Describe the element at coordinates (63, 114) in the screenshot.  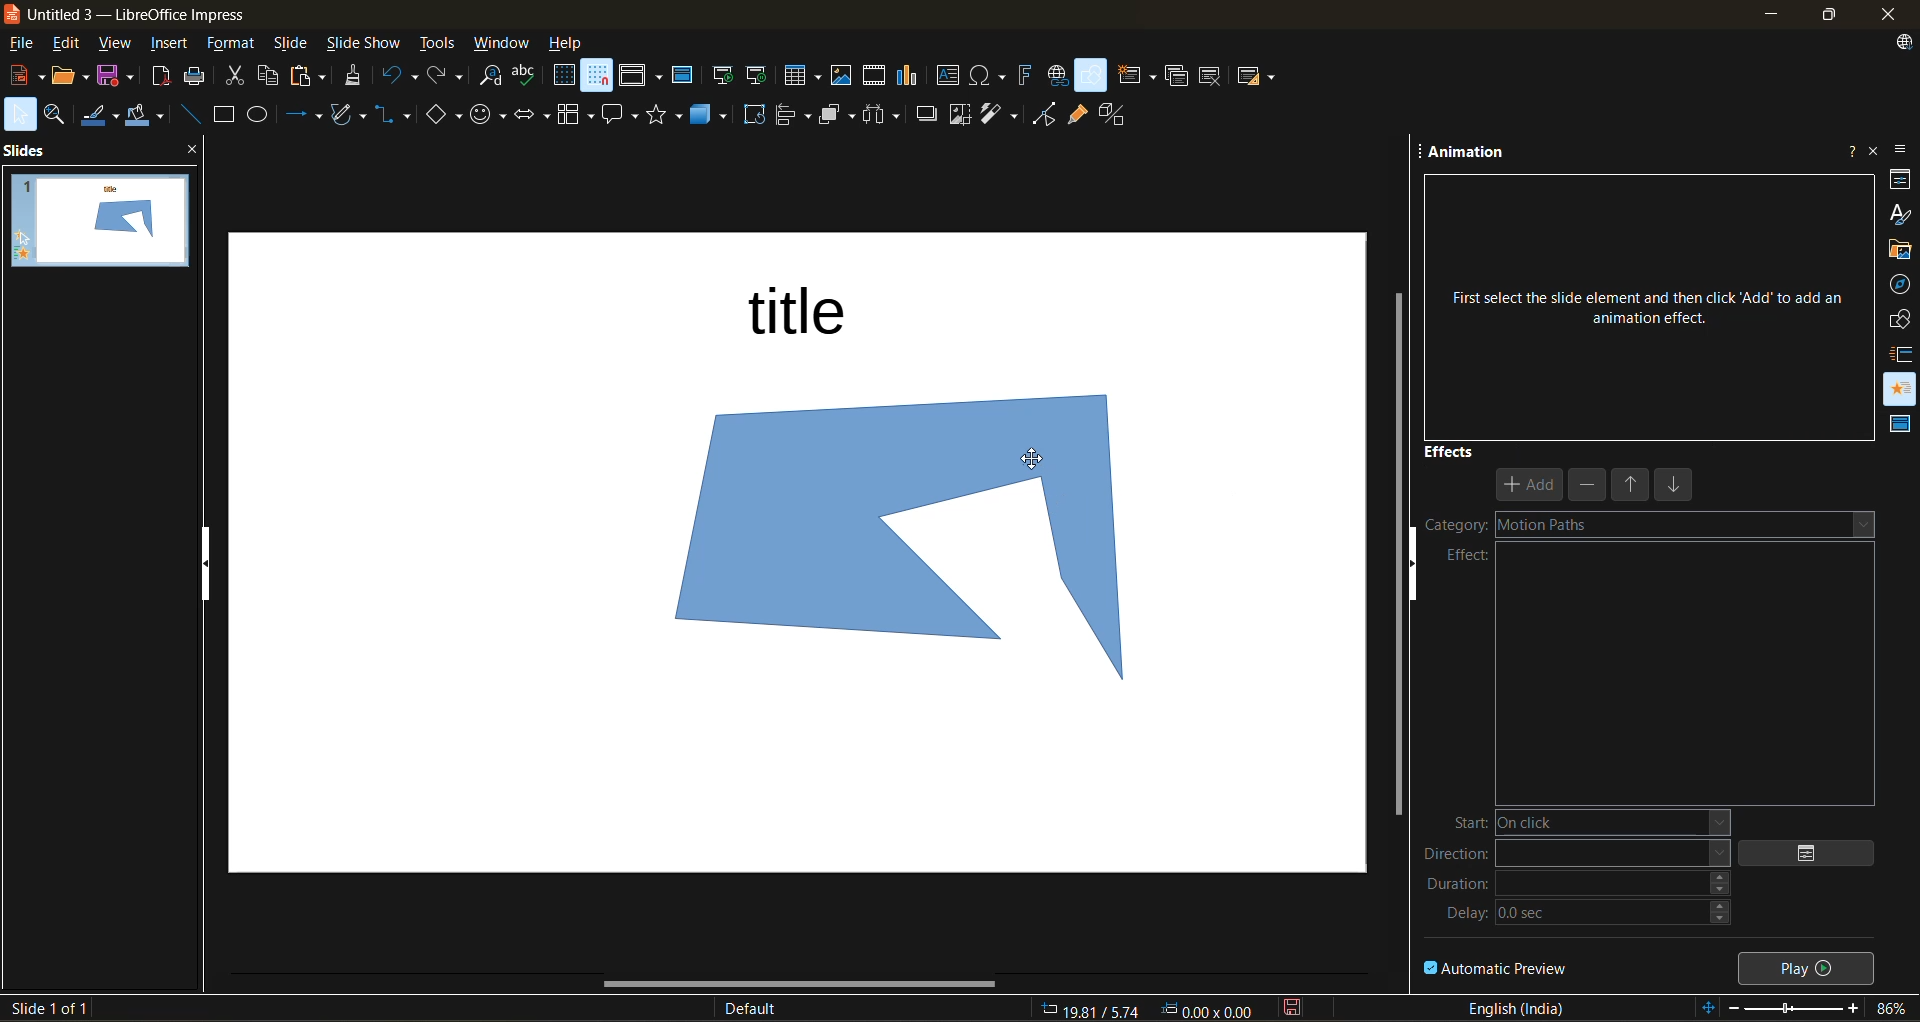
I see `zoom and pan` at that location.